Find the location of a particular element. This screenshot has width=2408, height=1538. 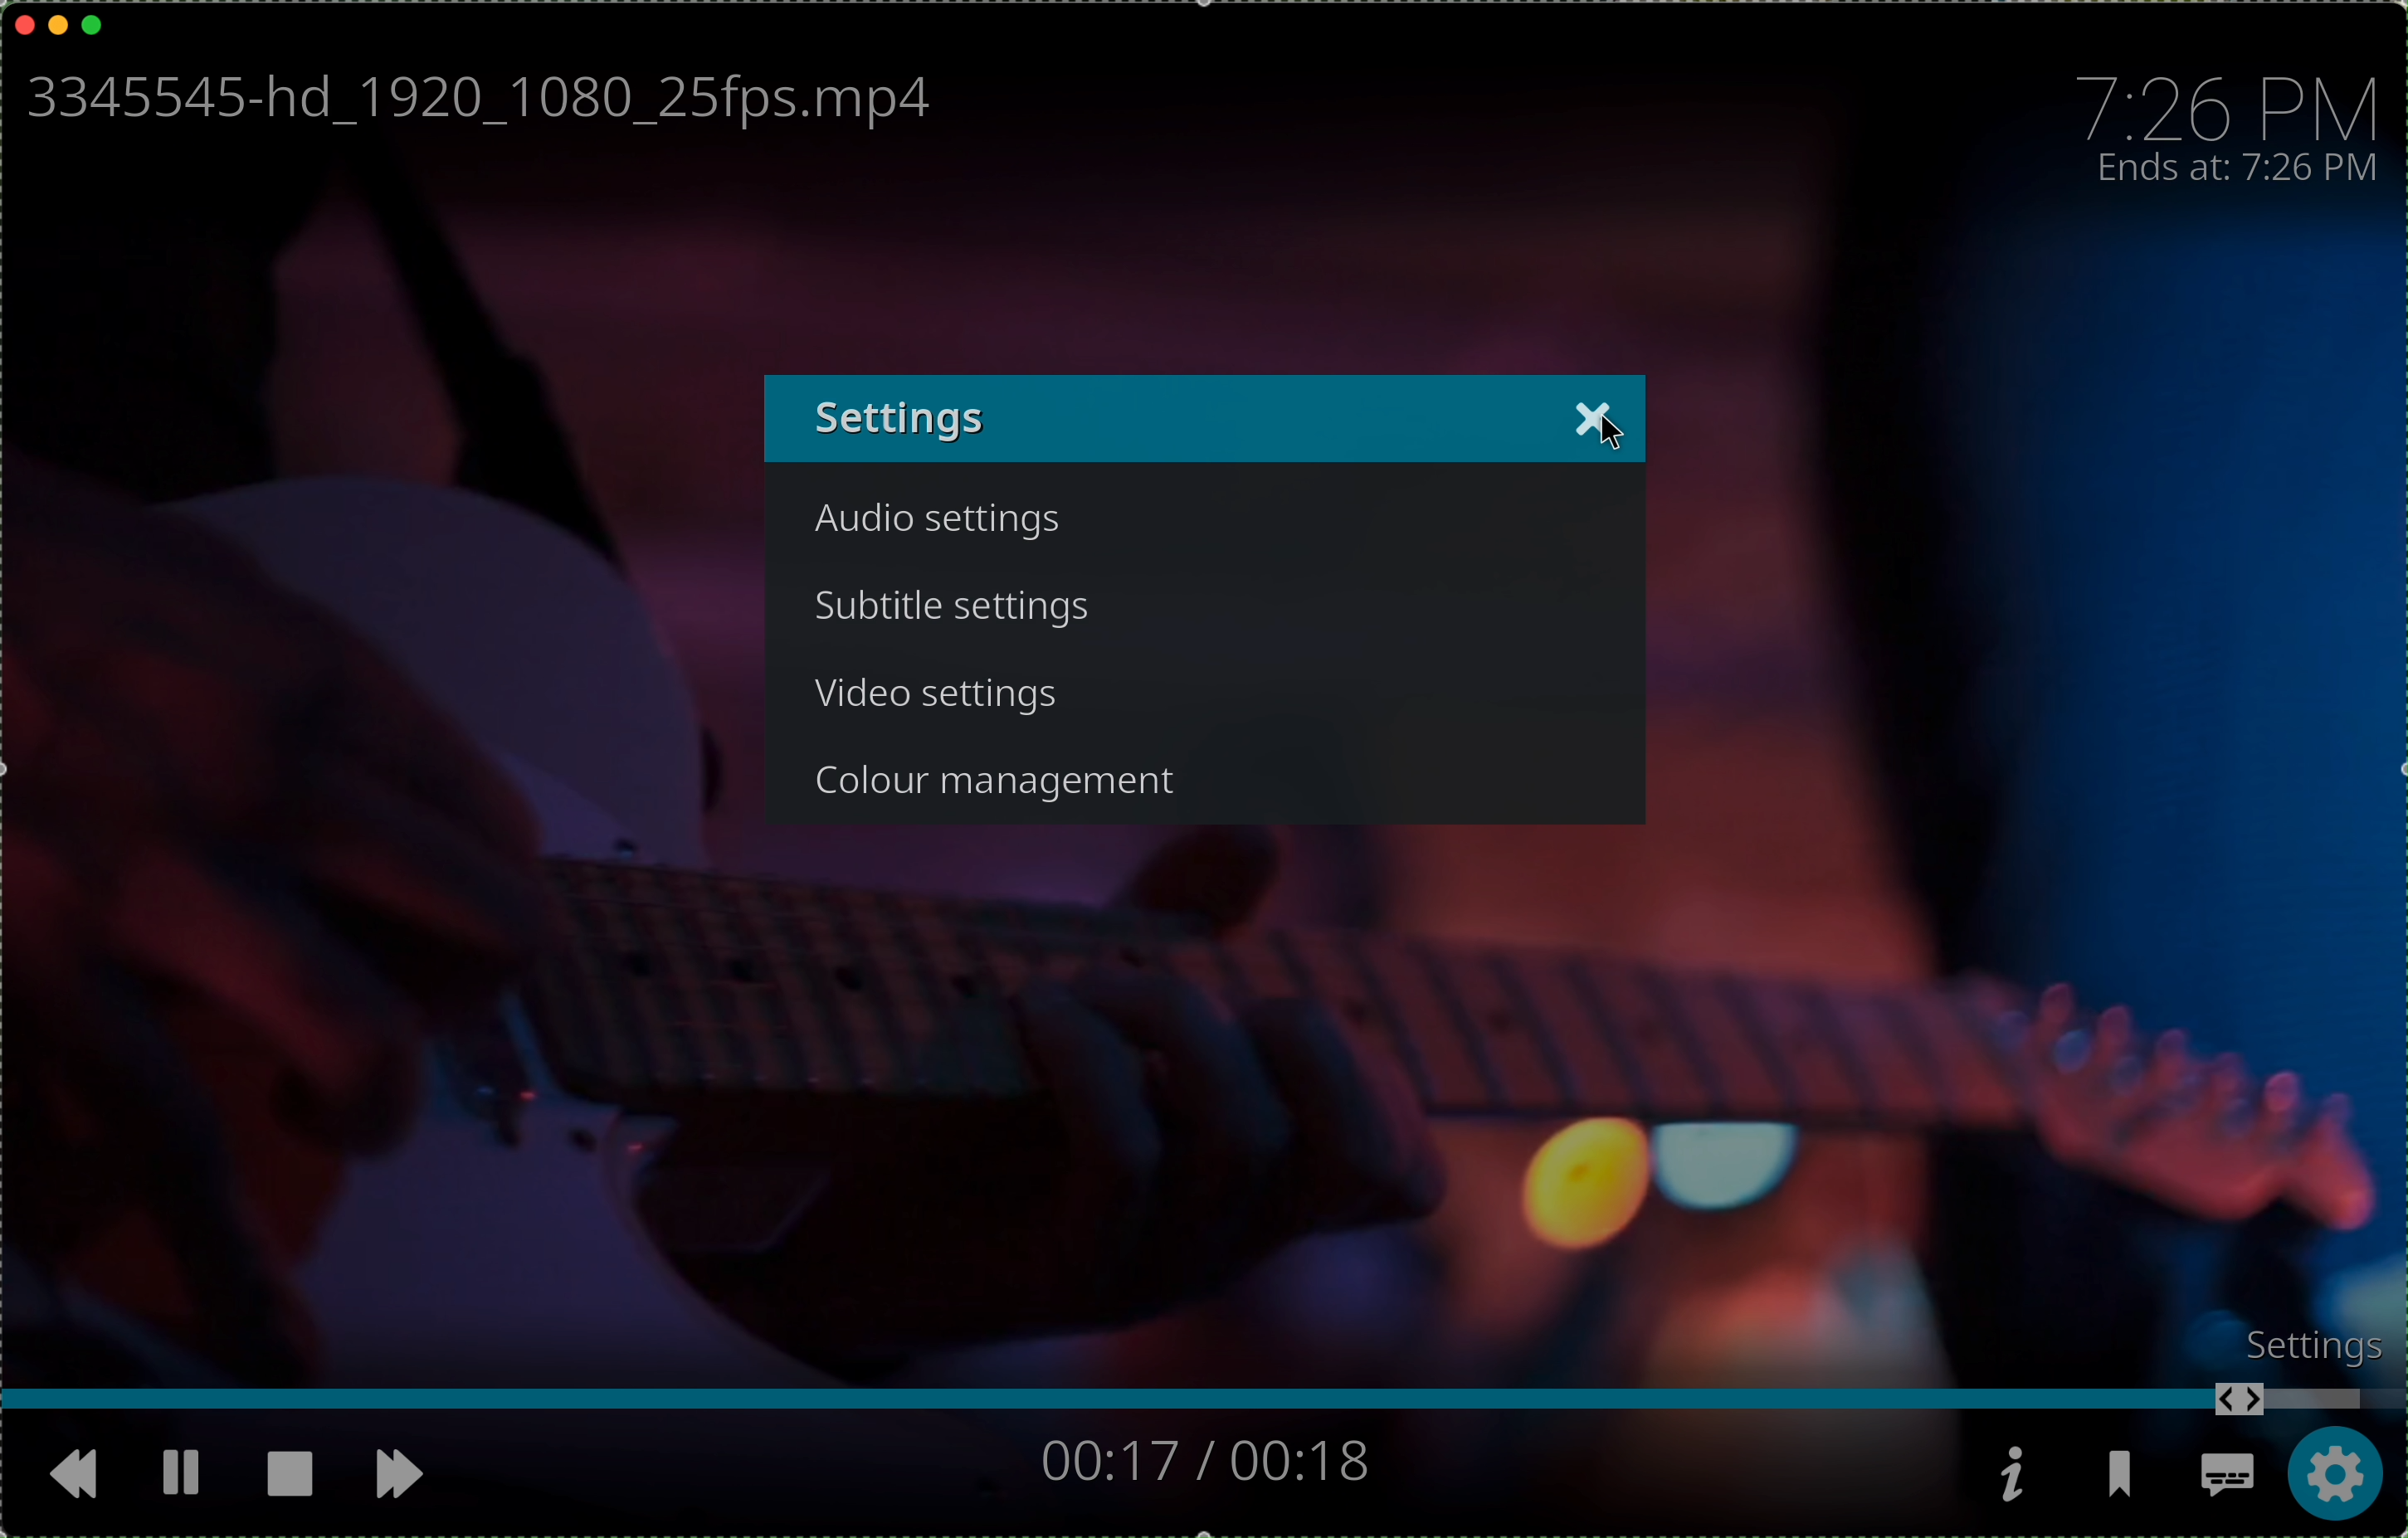

stop is located at coordinates (289, 1472).